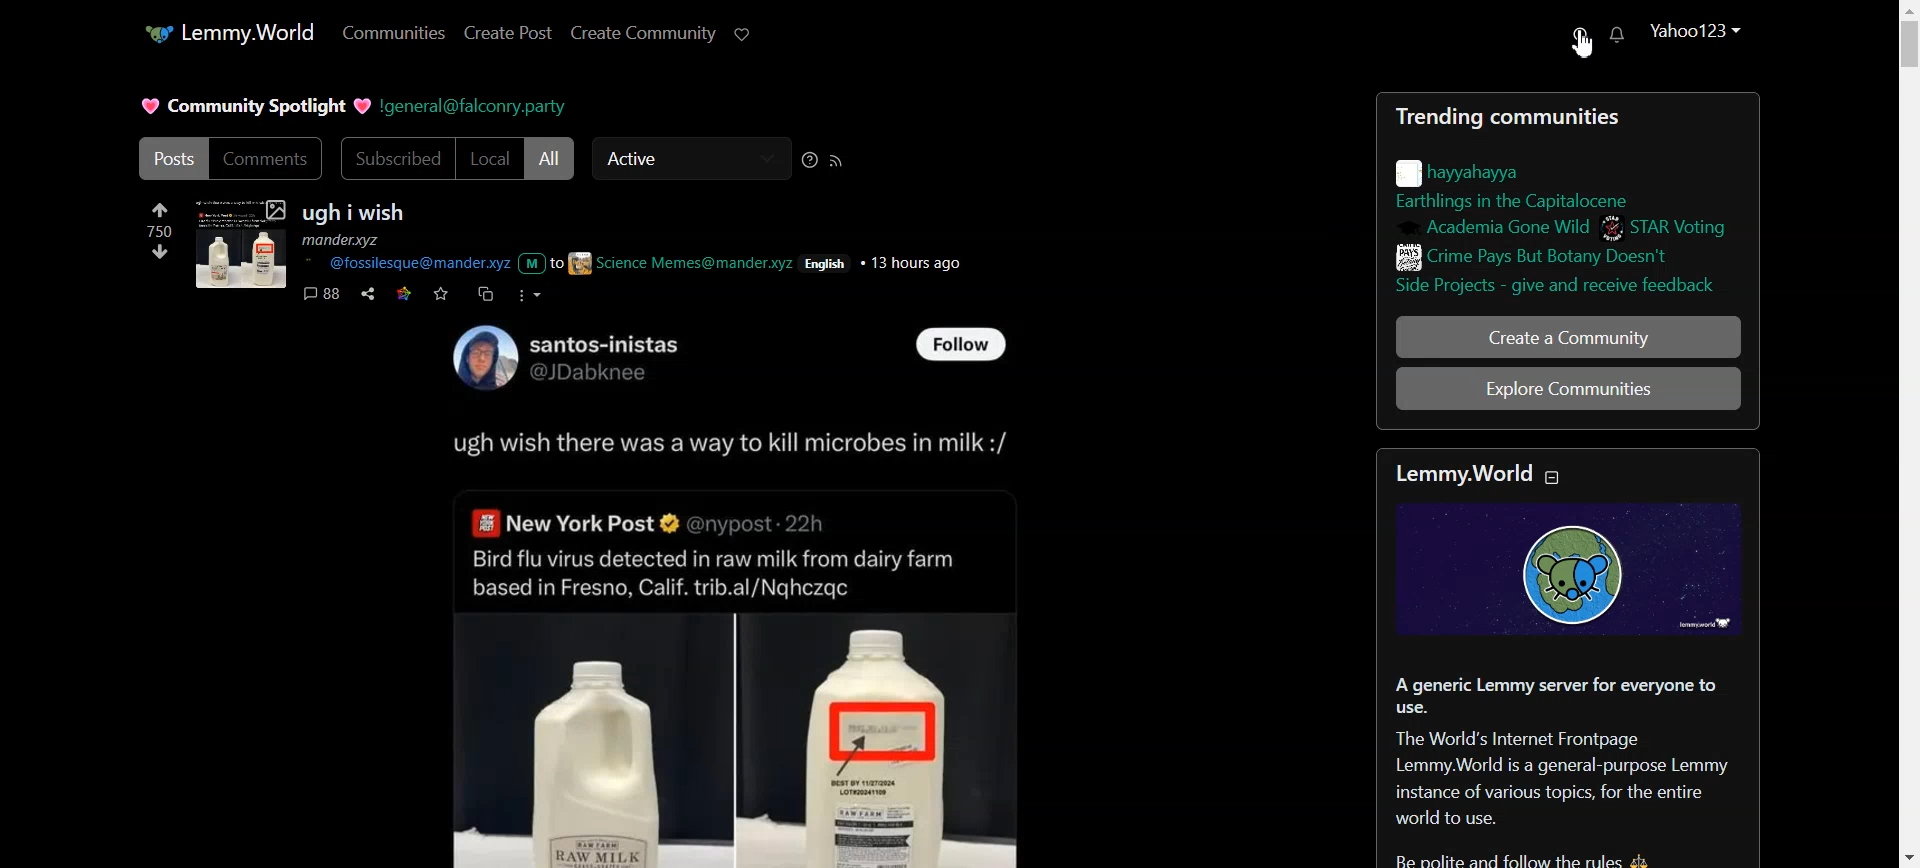 The image size is (1920, 868). I want to click on Text, so click(356, 224).